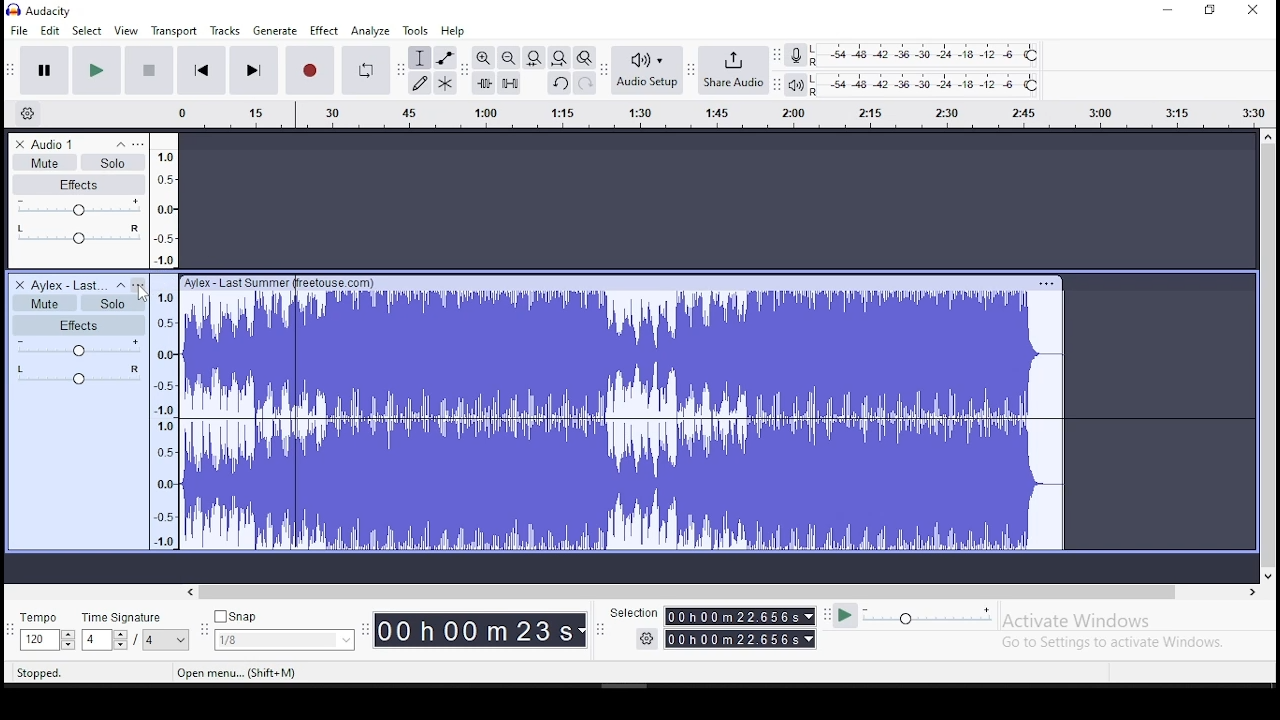 This screenshot has width=1280, height=720. What do you see at coordinates (44, 71) in the screenshot?
I see `pause` at bounding box center [44, 71].